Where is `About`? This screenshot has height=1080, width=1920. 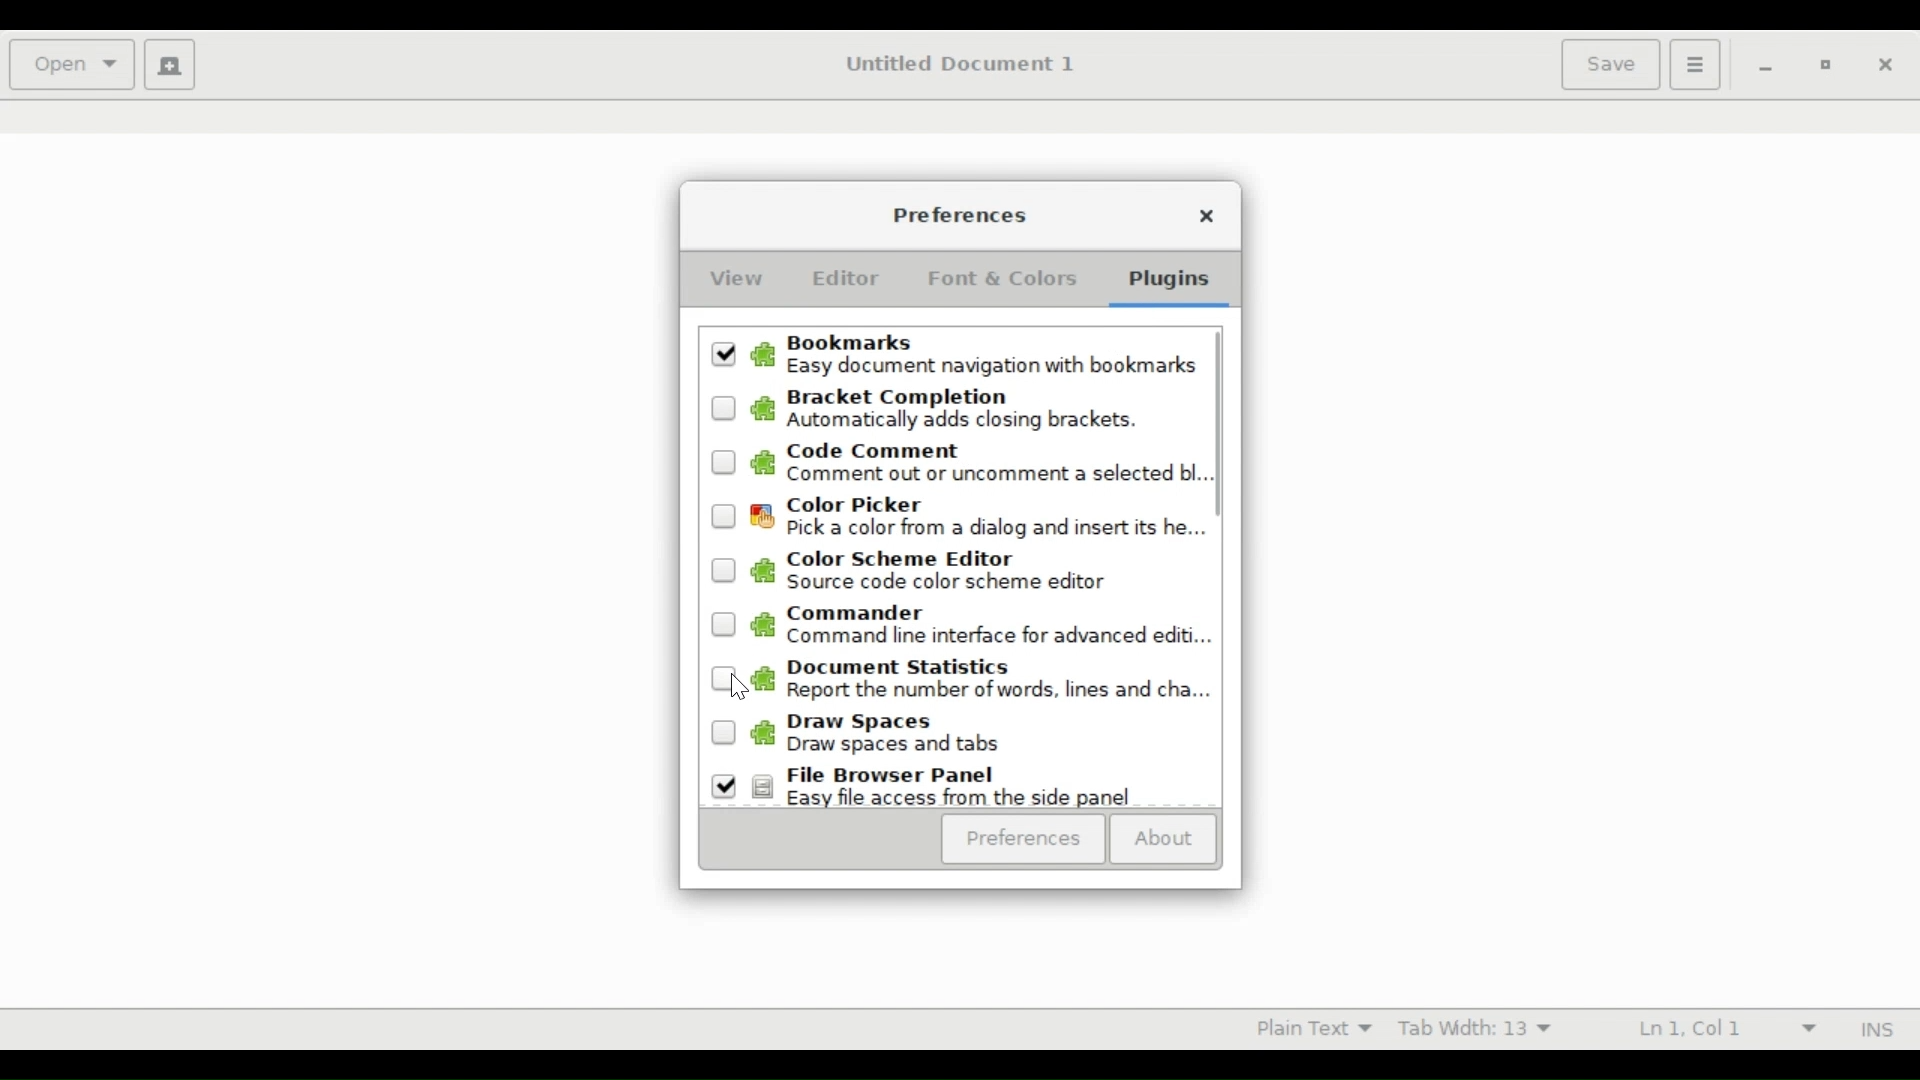 About is located at coordinates (1167, 843).